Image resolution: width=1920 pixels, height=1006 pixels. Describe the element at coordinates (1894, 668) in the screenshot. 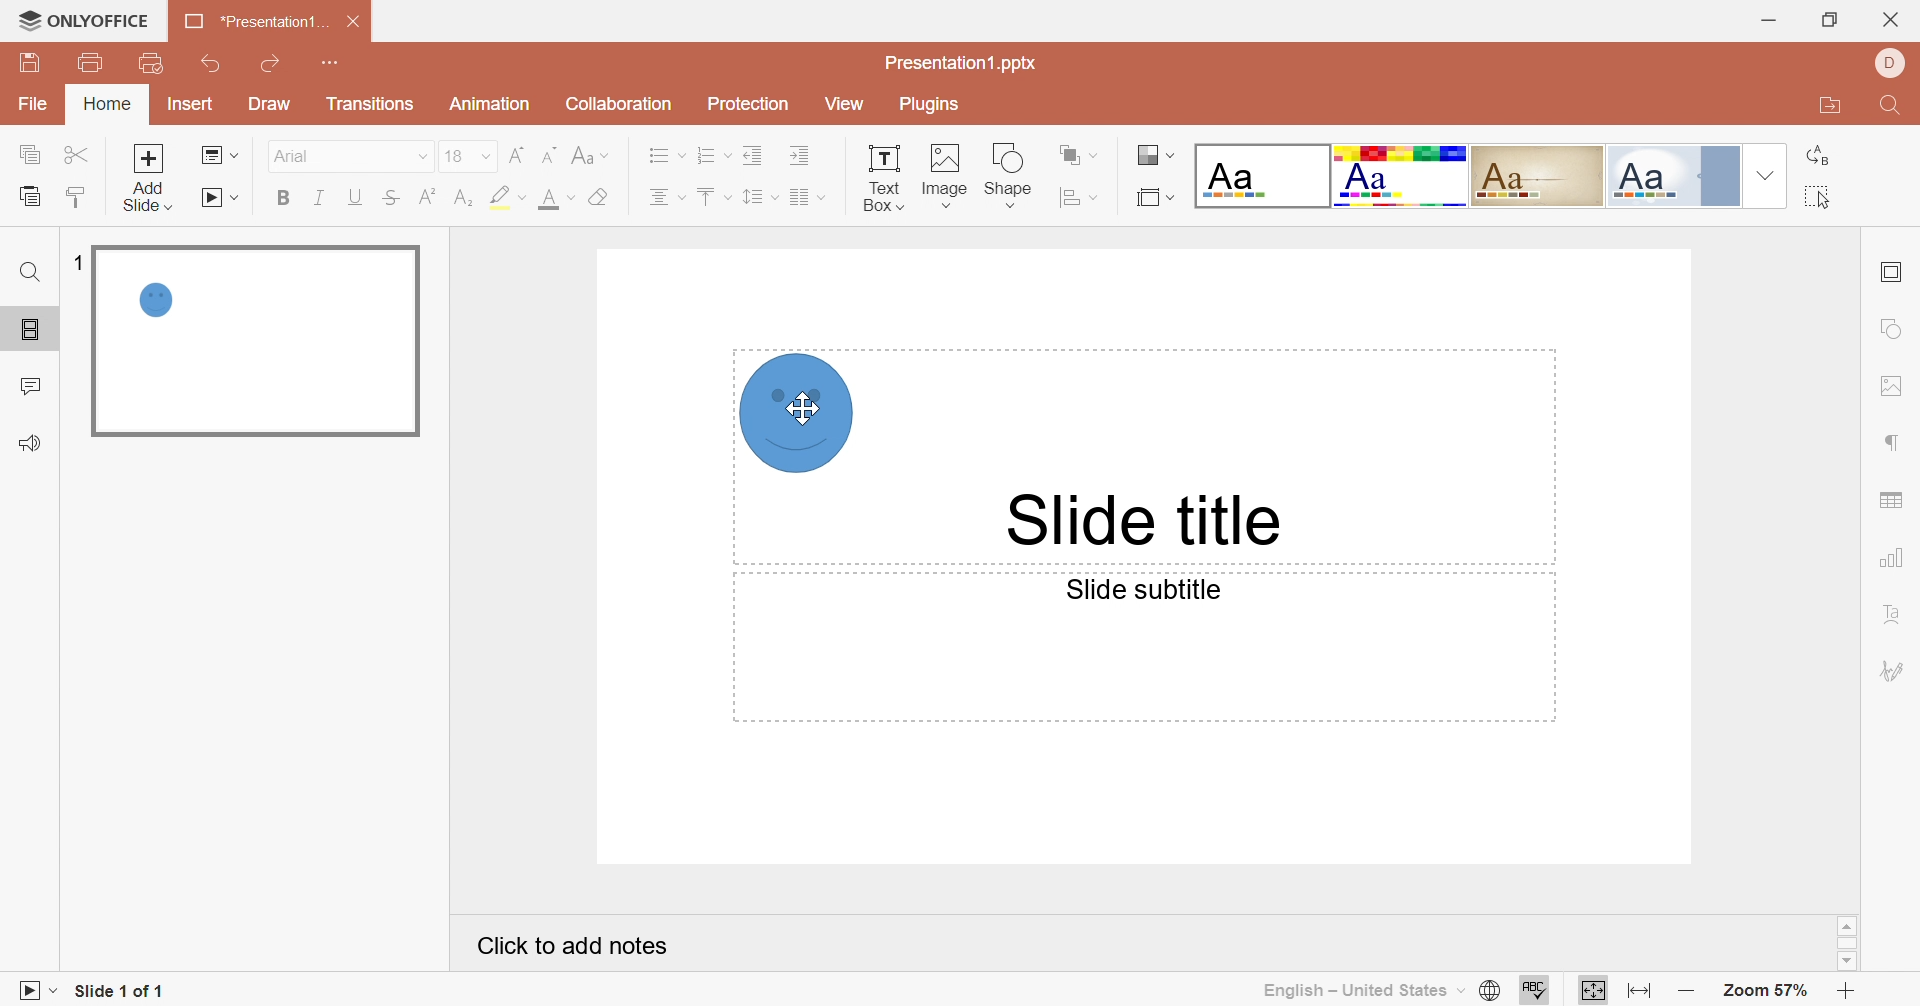

I see `Signature settings` at that location.